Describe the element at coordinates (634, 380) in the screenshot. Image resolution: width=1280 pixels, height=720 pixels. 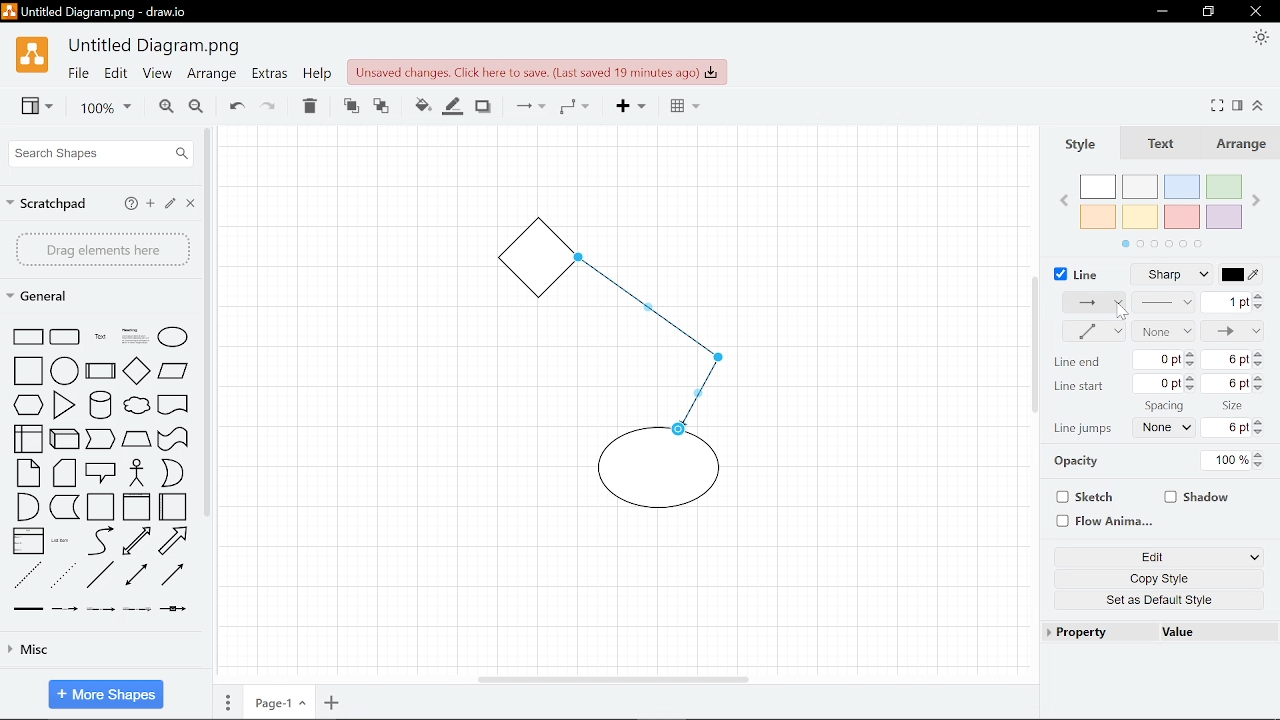
I see `Current  diagram` at that location.